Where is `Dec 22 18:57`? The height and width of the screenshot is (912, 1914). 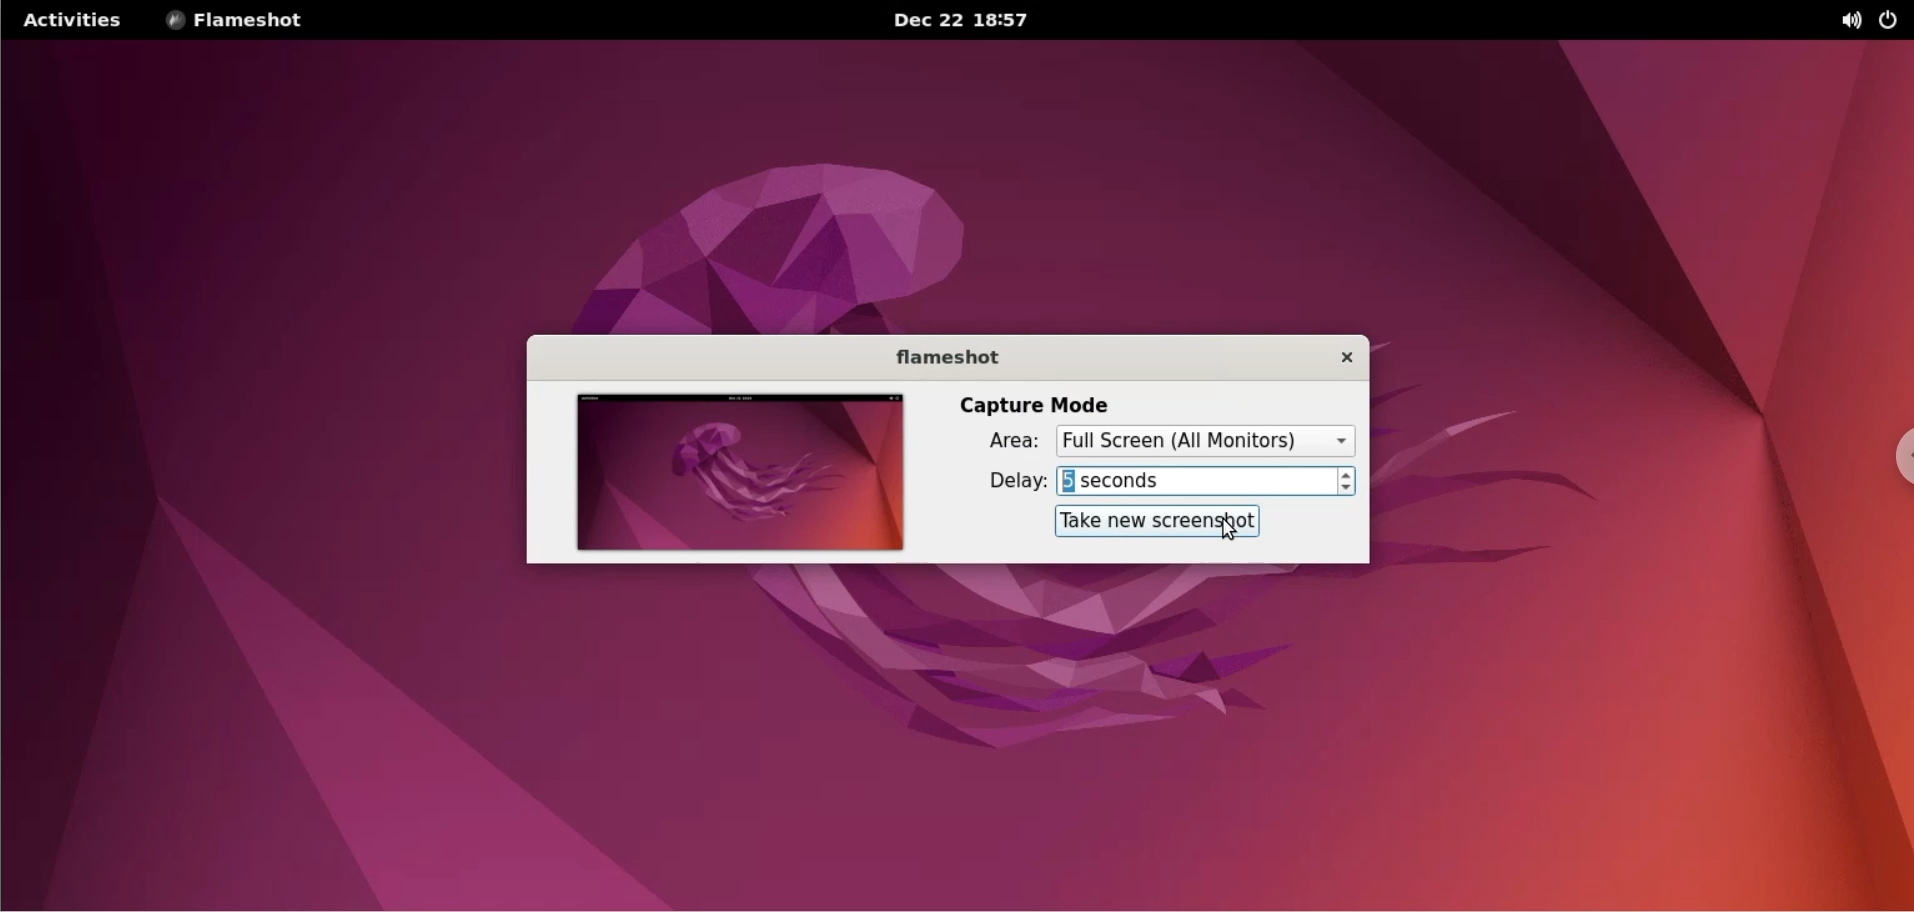 Dec 22 18:57 is located at coordinates (965, 21).